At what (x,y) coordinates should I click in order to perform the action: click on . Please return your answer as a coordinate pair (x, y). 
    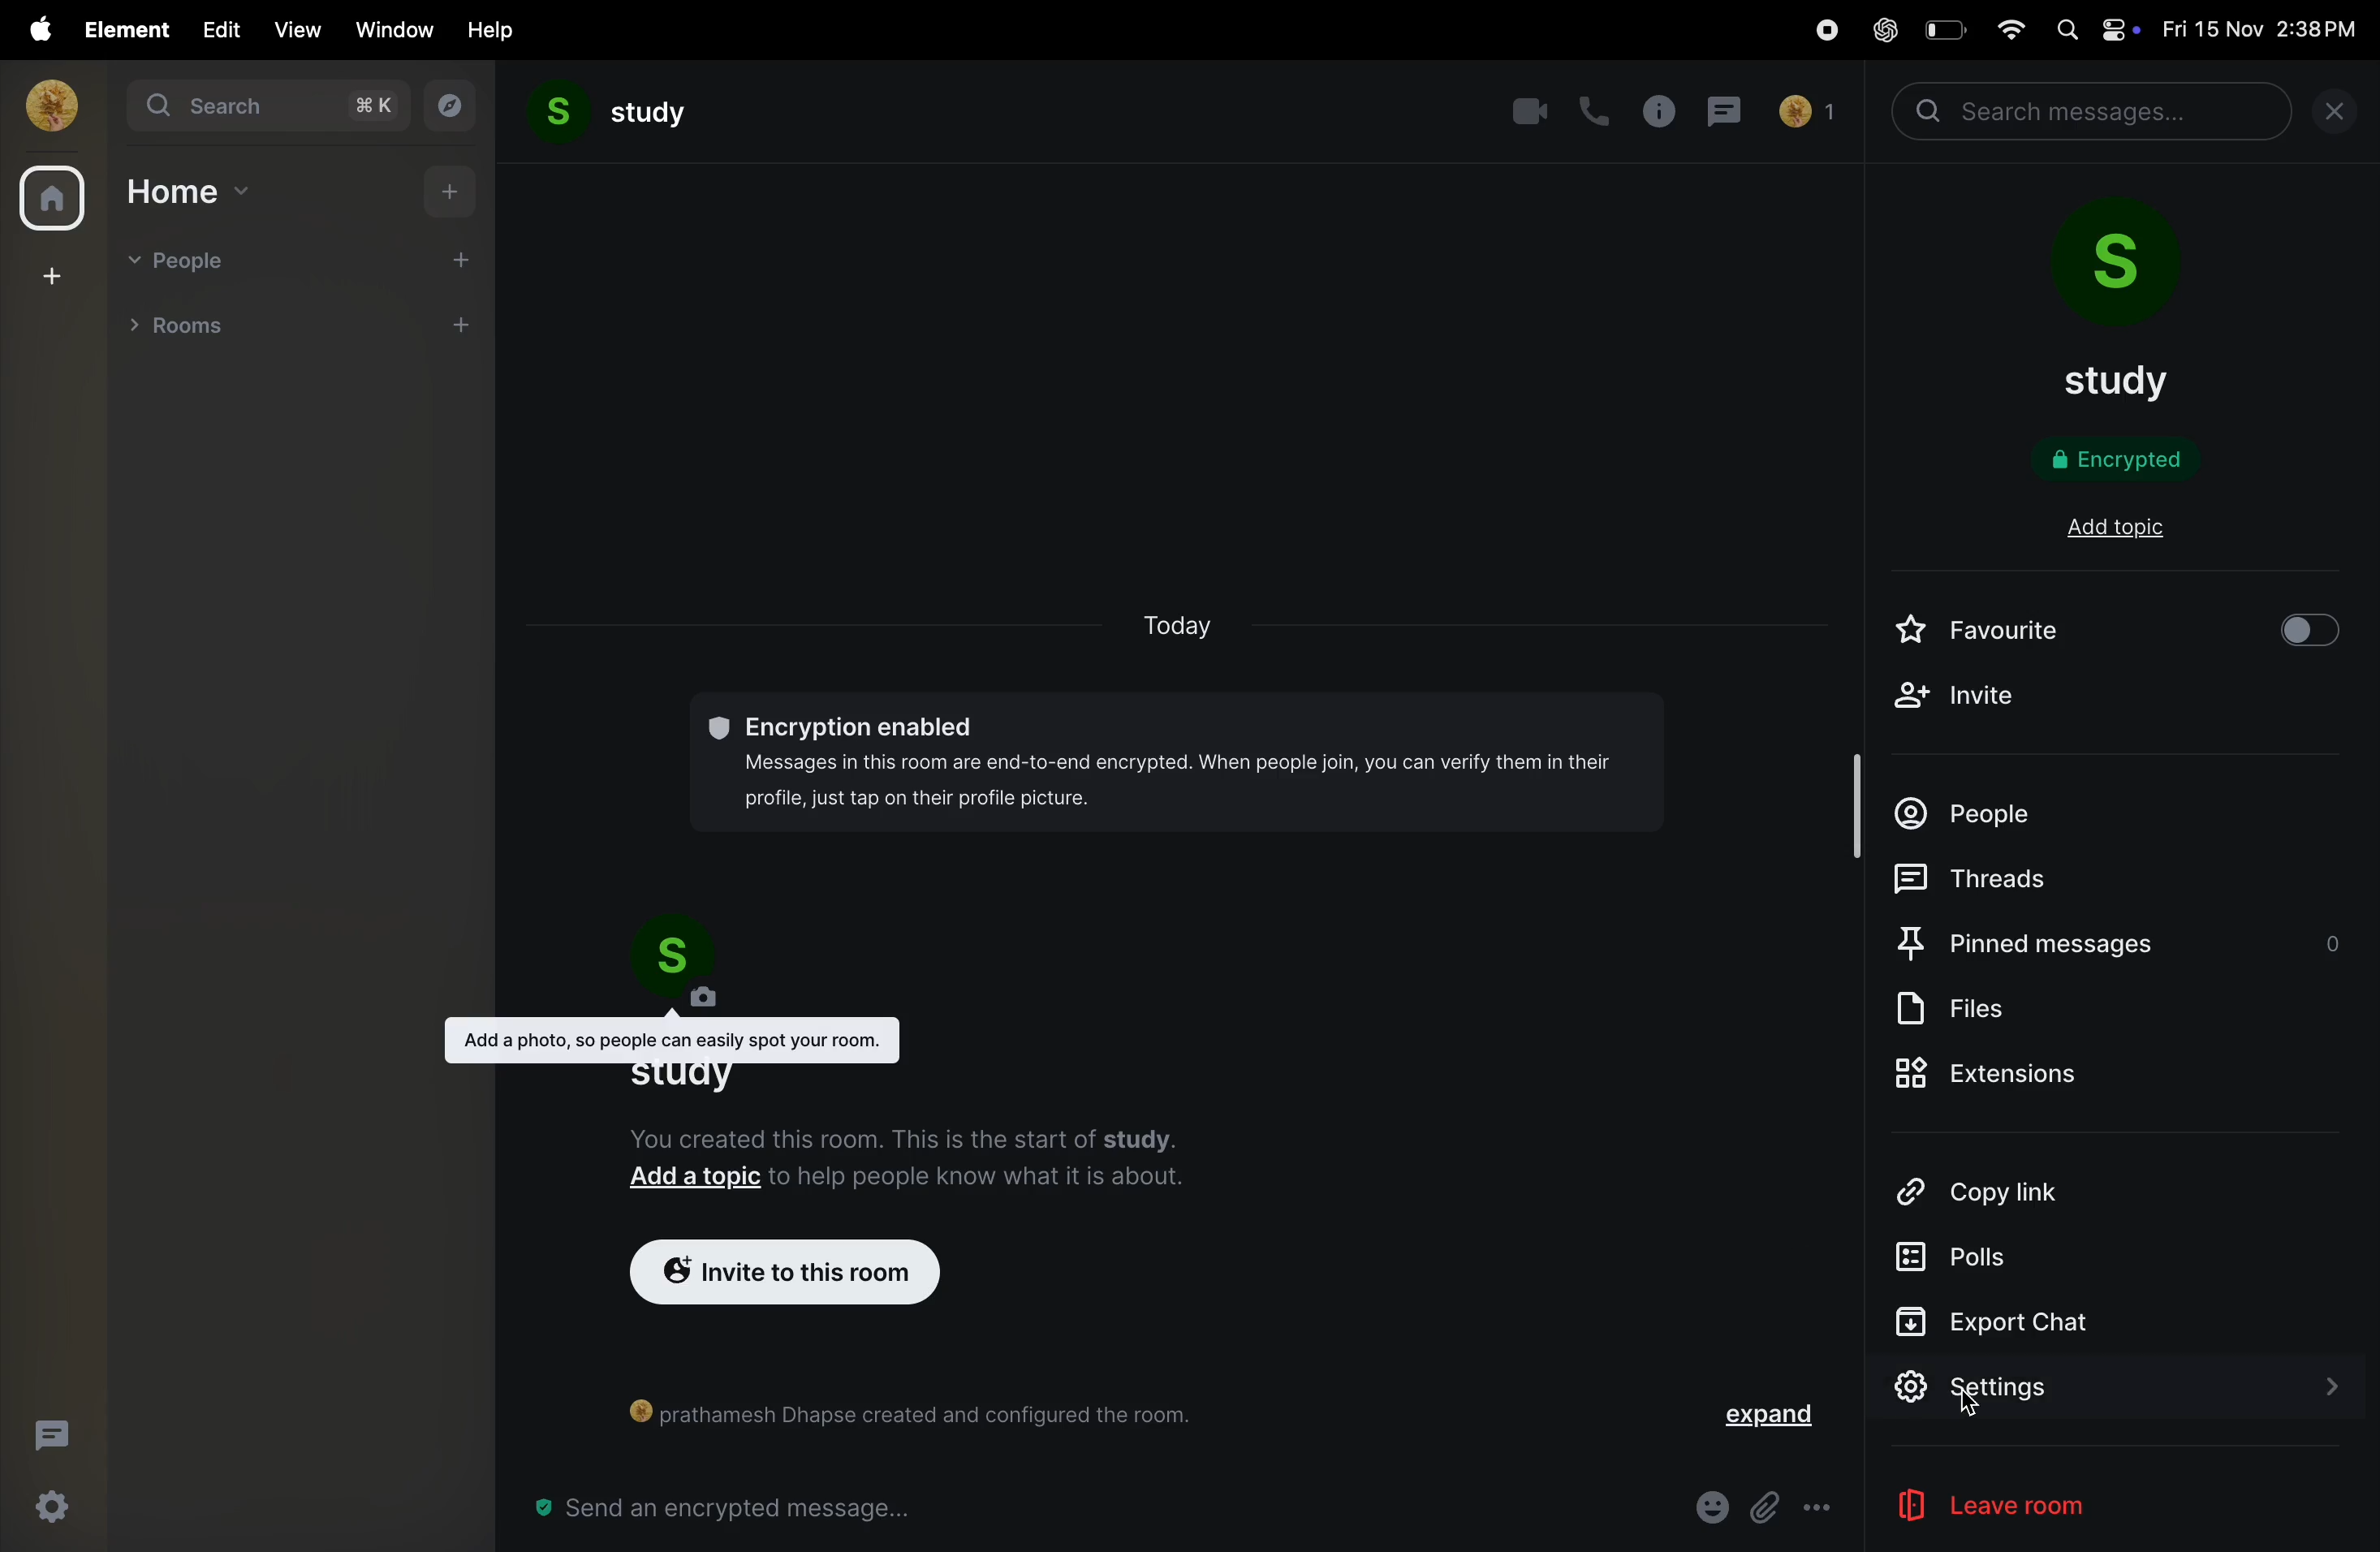
    Looking at the image, I should click on (1766, 1507).